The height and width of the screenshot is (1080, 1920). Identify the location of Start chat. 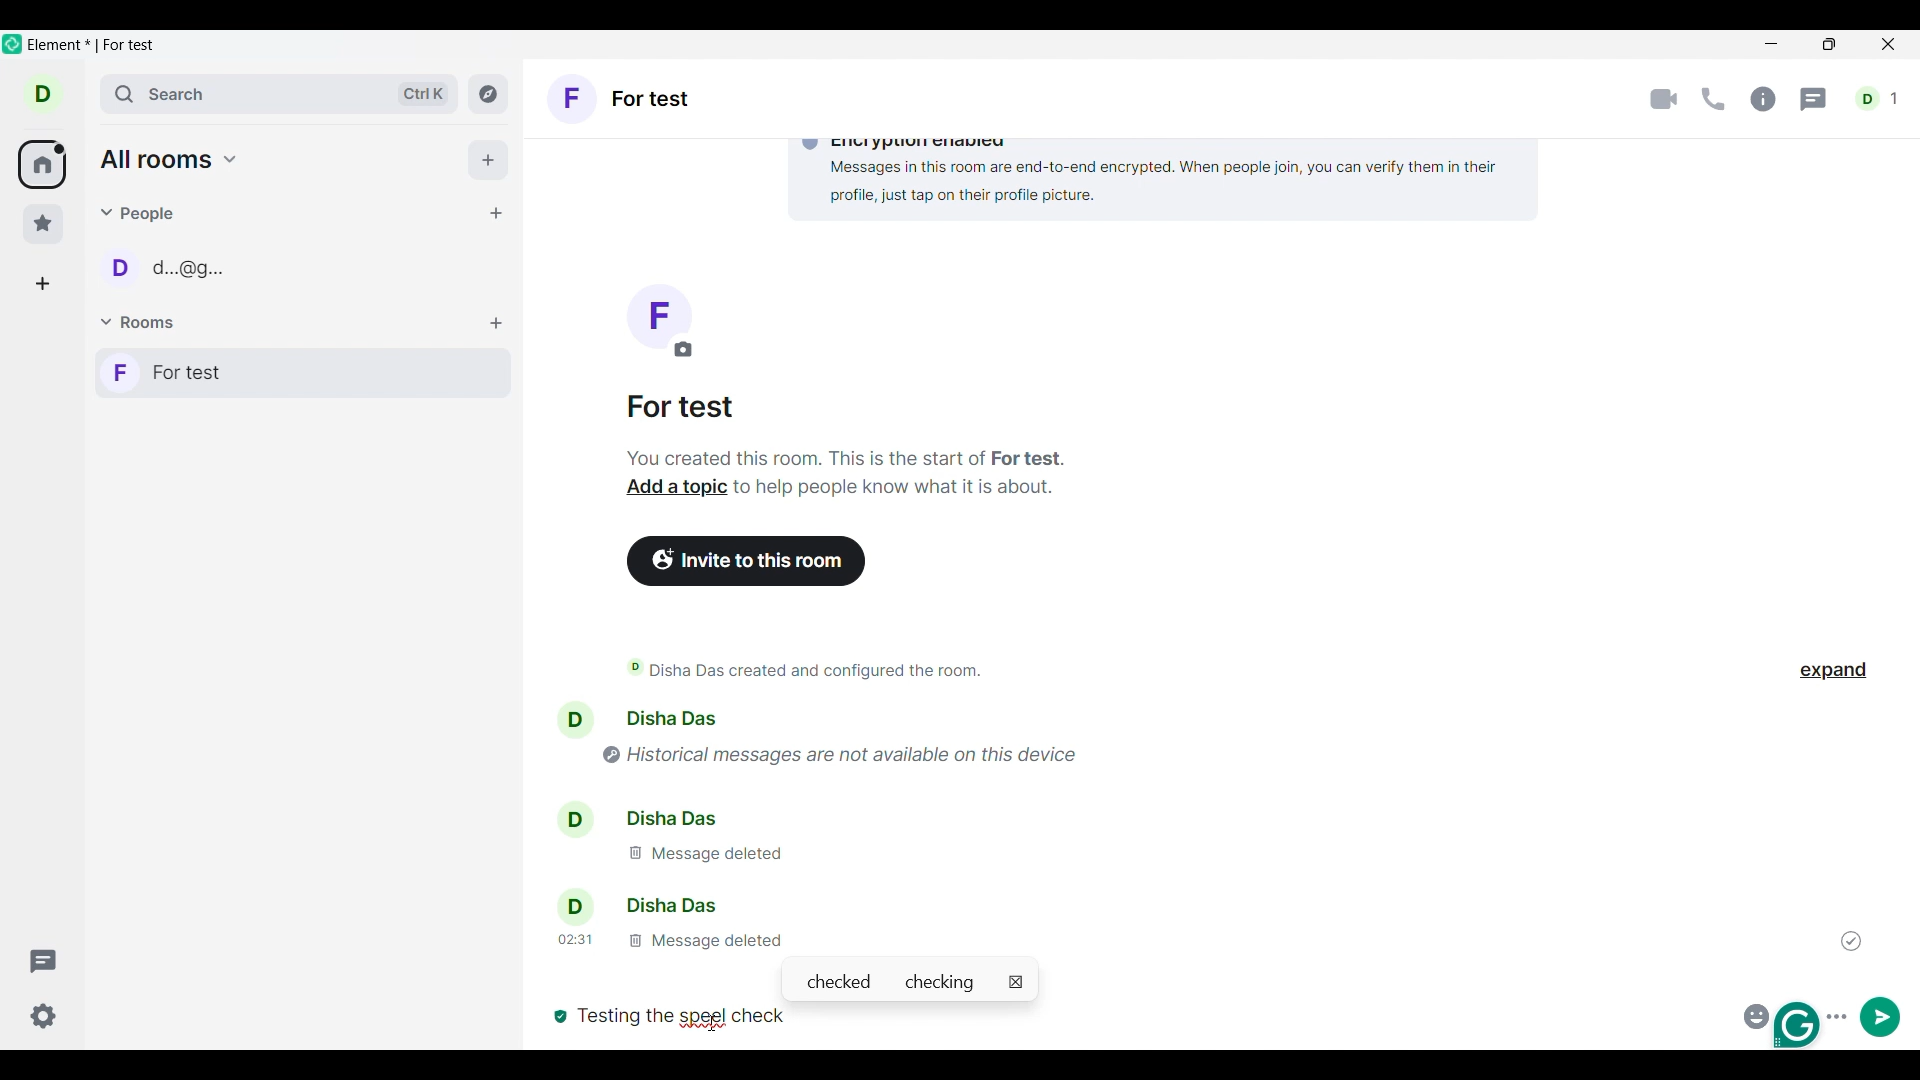
(495, 213).